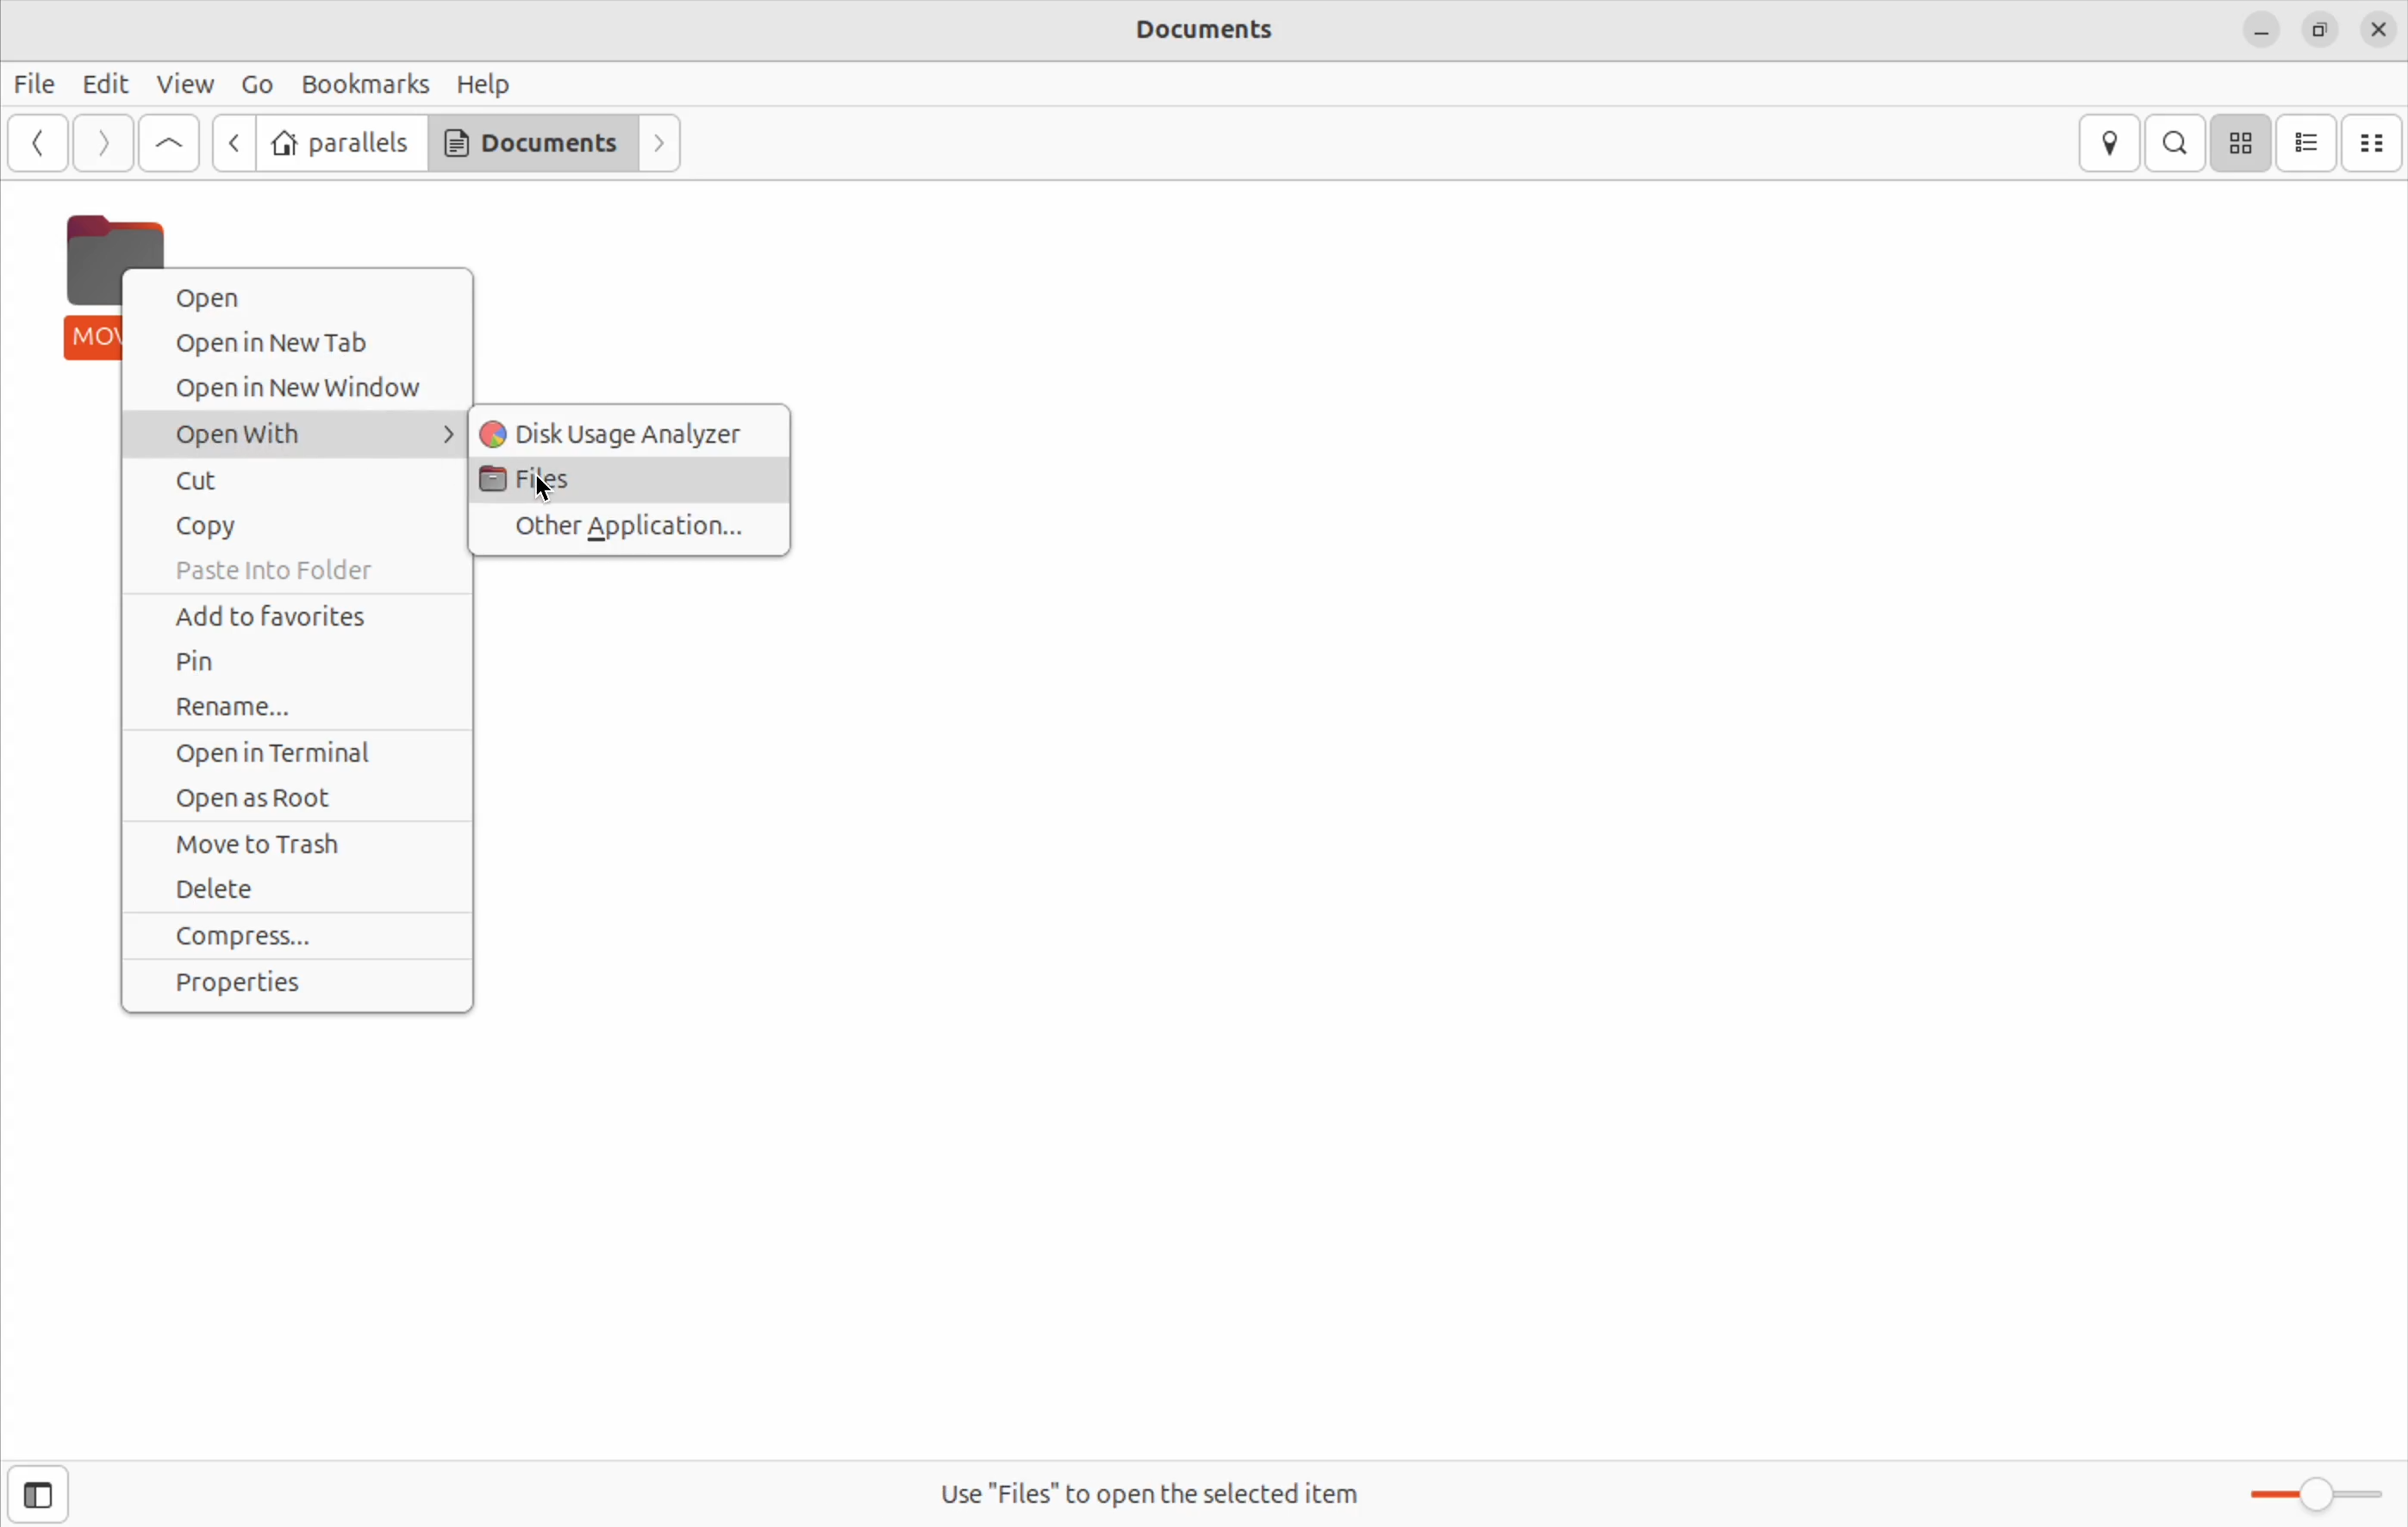 Image resolution: width=2408 pixels, height=1527 pixels. I want to click on minimize, so click(2264, 31).